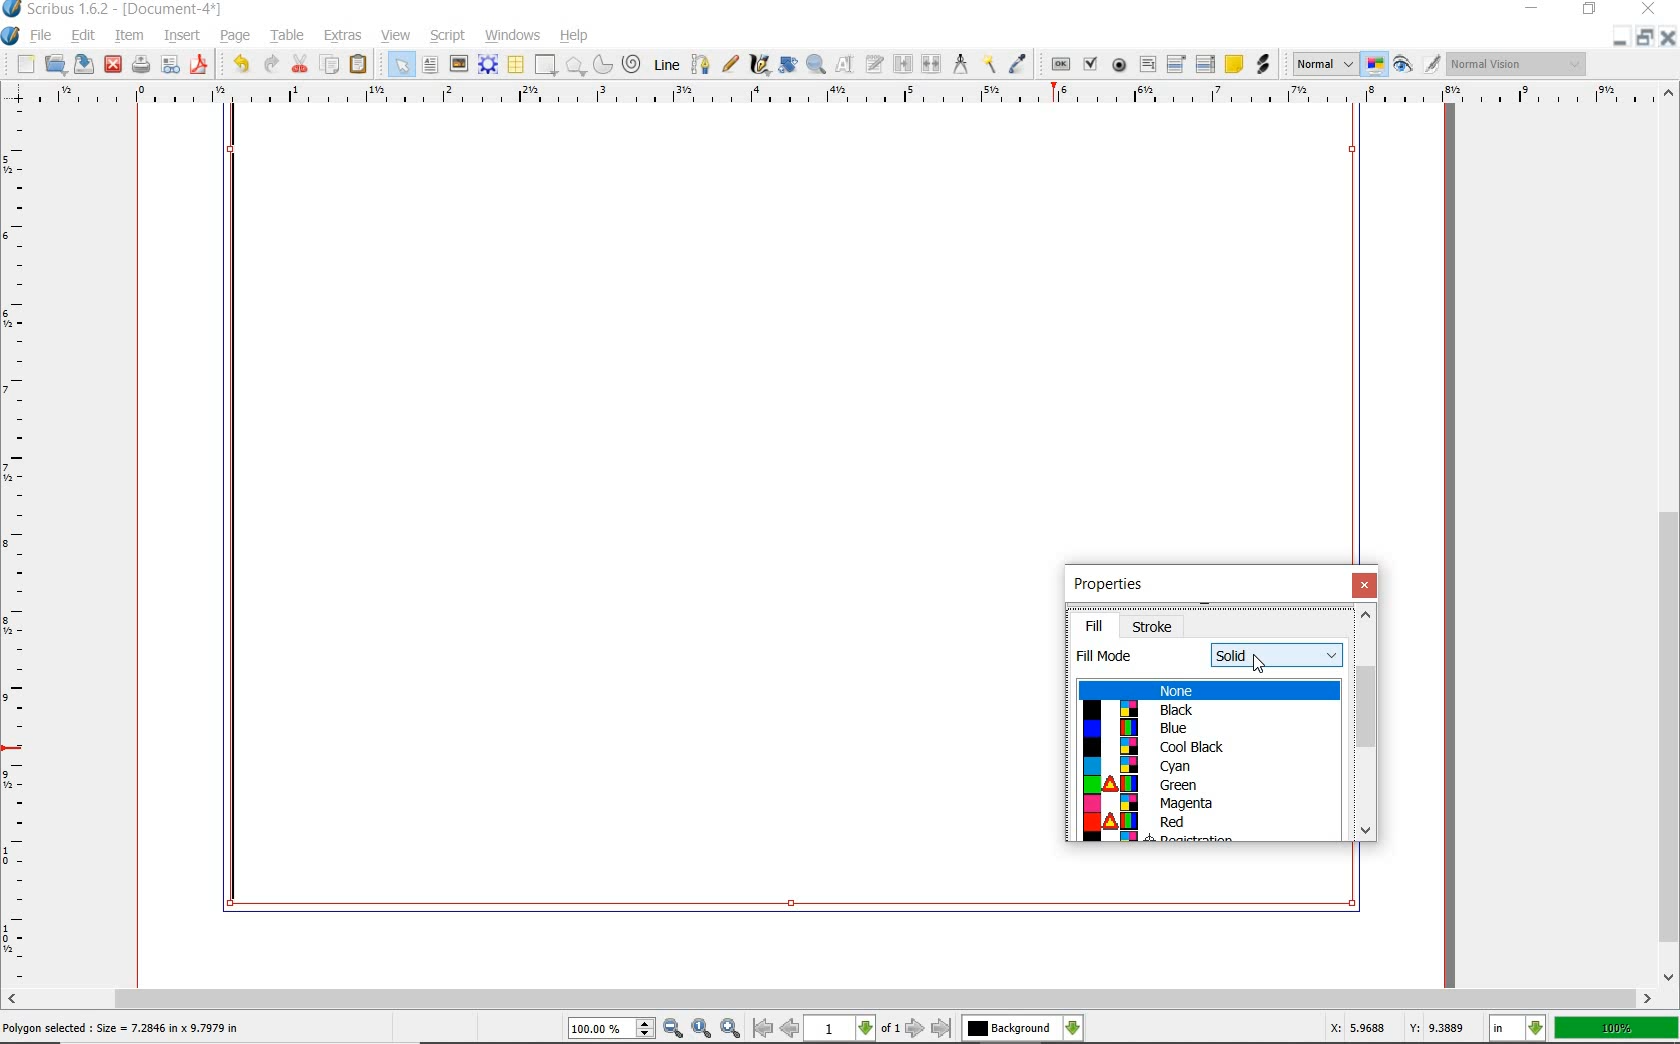  What do you see at coordinates (459, 66) in the screenshot?
I see `image frame` at bounding box center [459, 66].